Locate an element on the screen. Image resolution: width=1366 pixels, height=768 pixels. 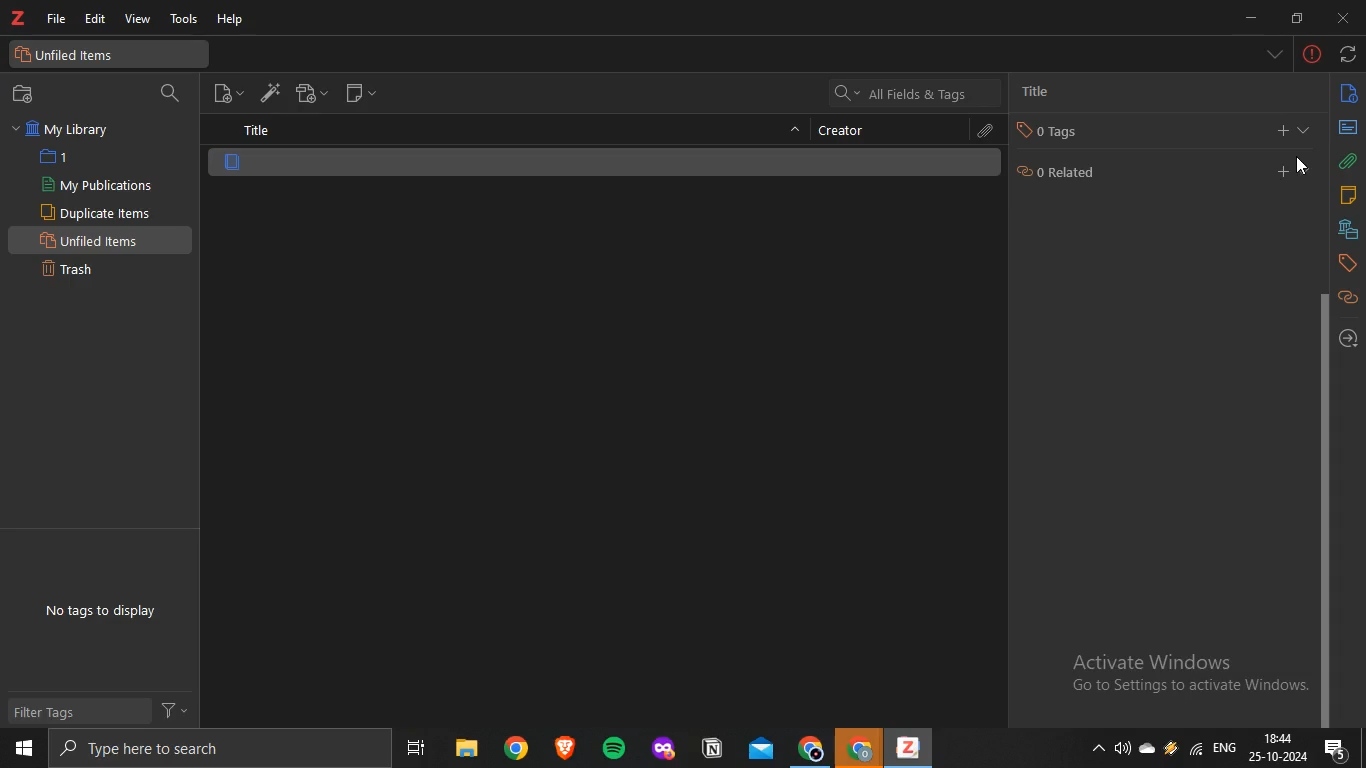
unfiled items is located at coordinates (111, 52).